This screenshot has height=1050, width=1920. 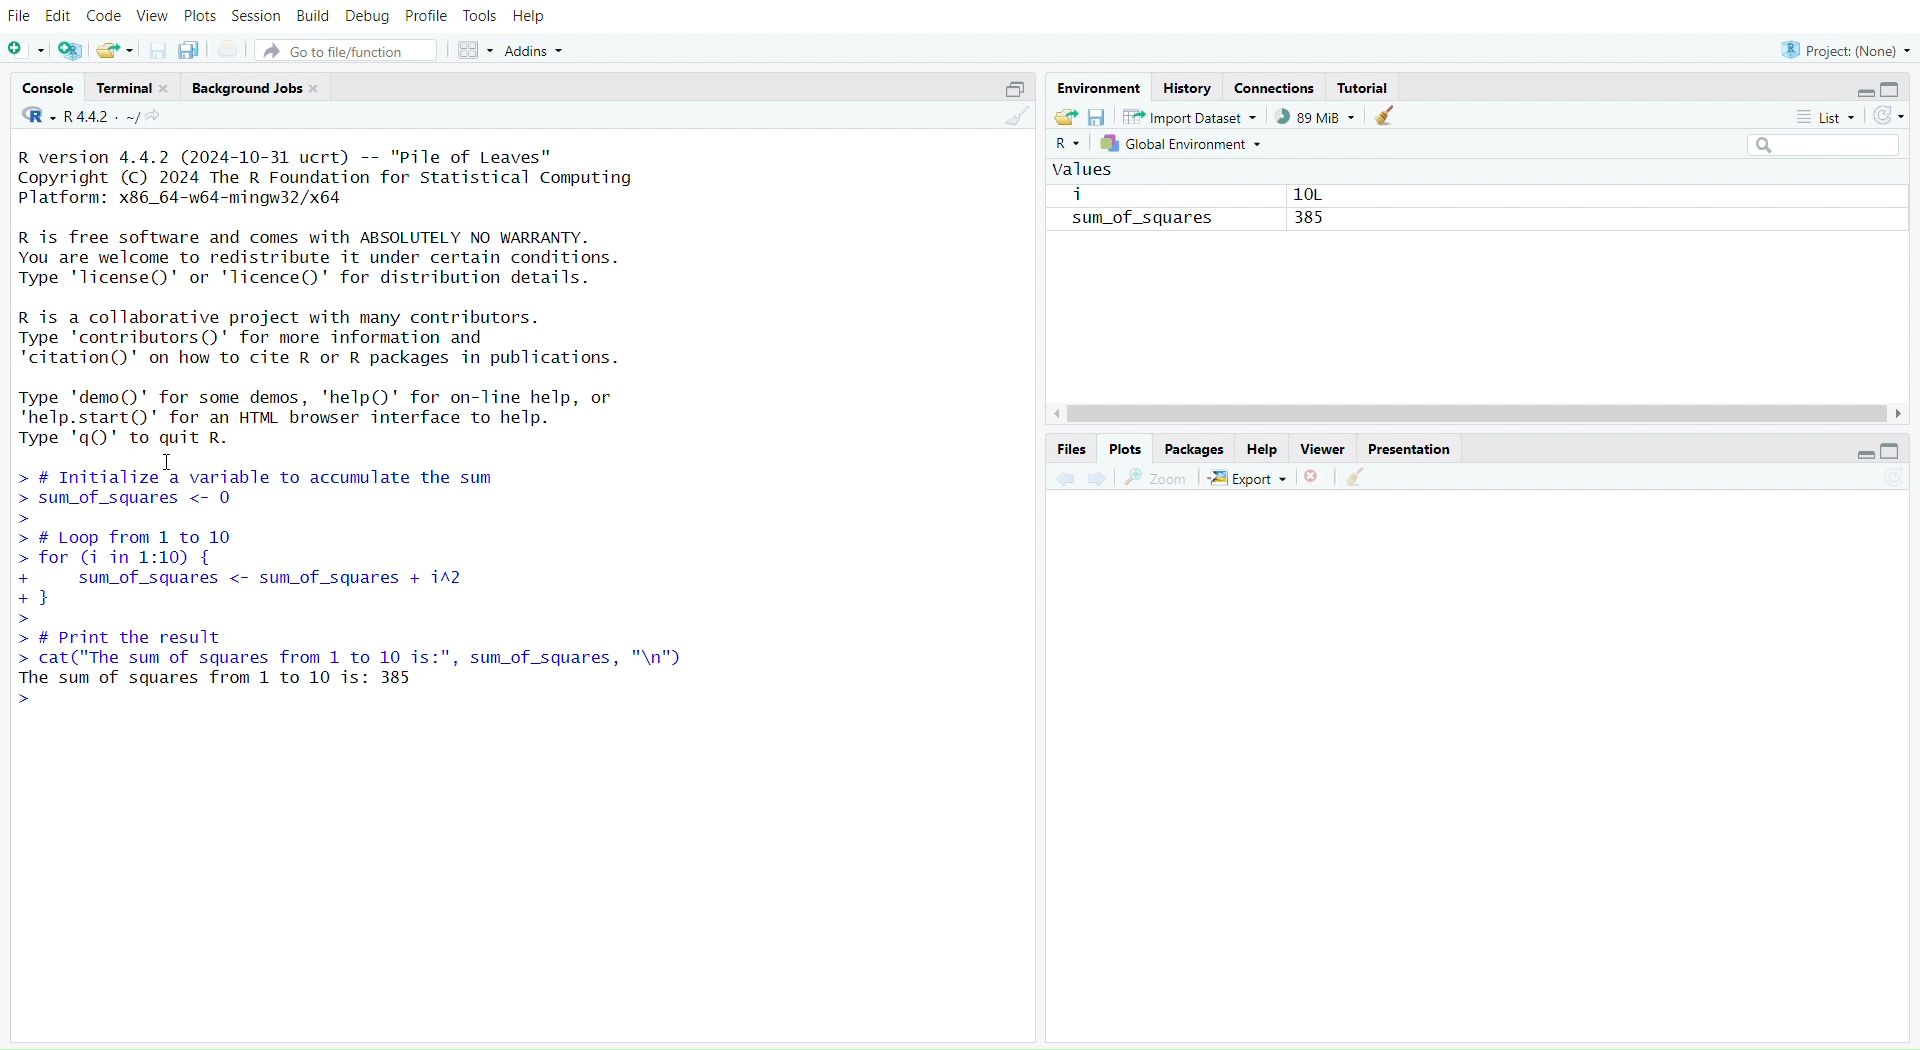 What do you see at coordinates (254, 474) in the screenshot?
I see `# Initialize a variable to accumulate the sum` at bounding box center [254, 474].